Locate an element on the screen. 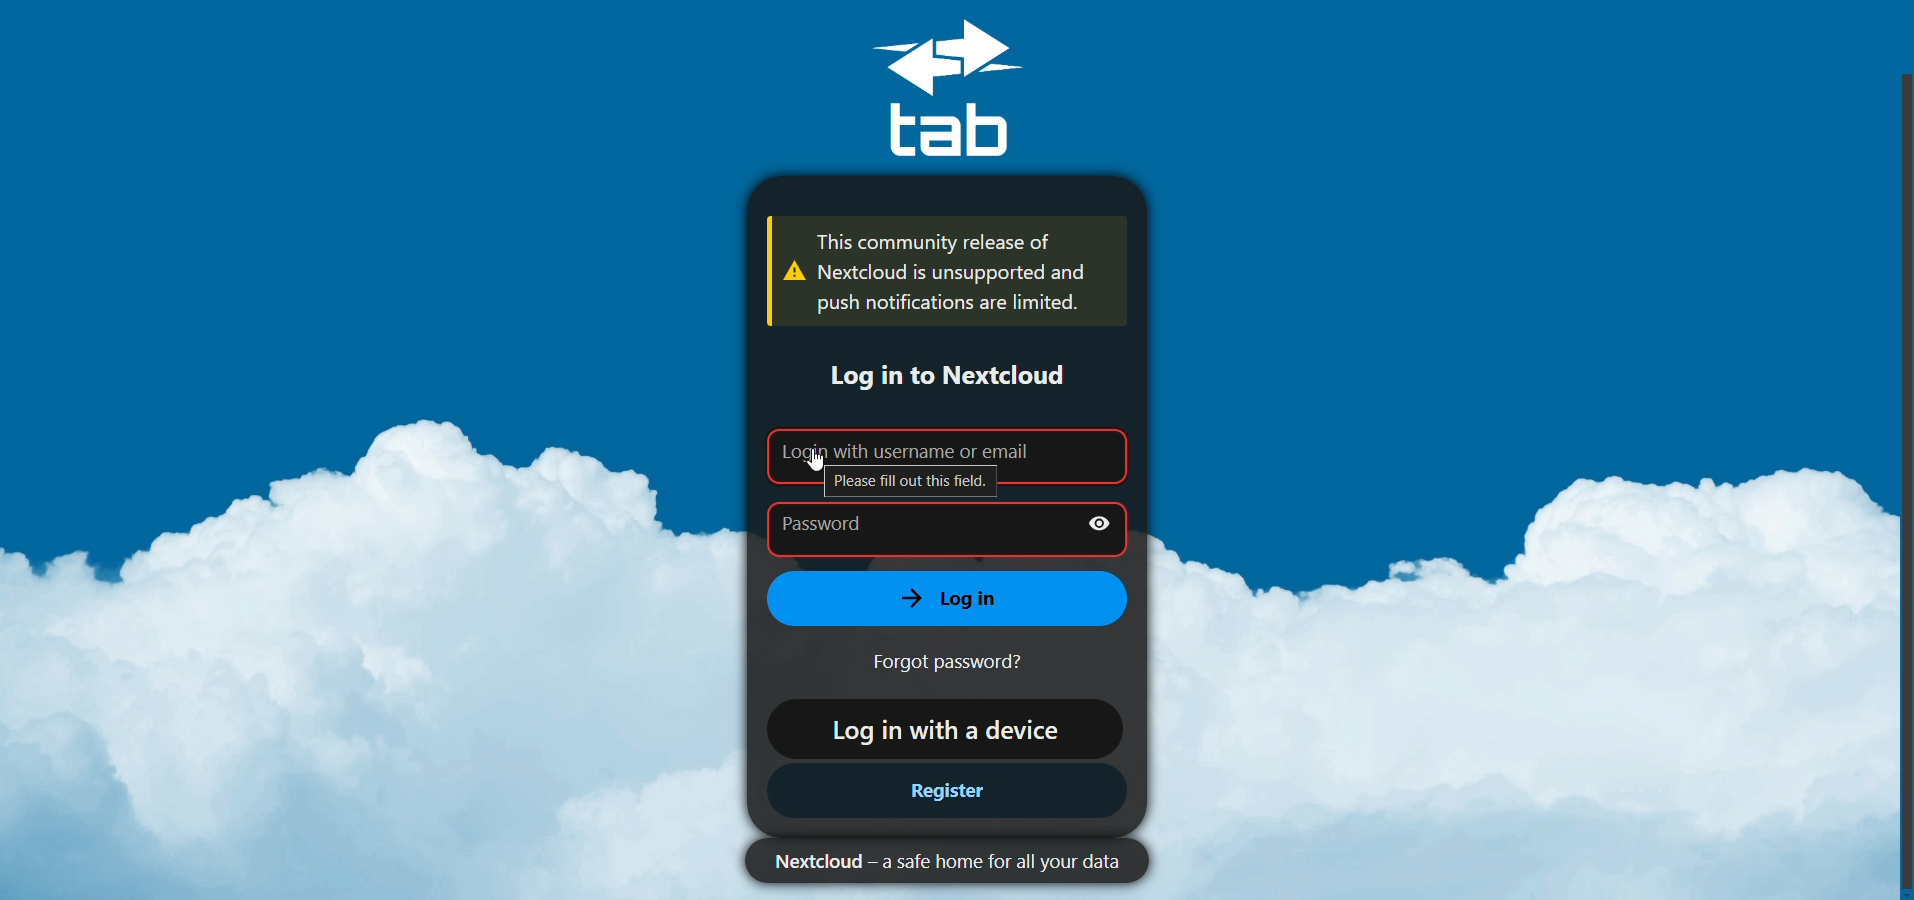  Log in is located at coordinates (945, 603).